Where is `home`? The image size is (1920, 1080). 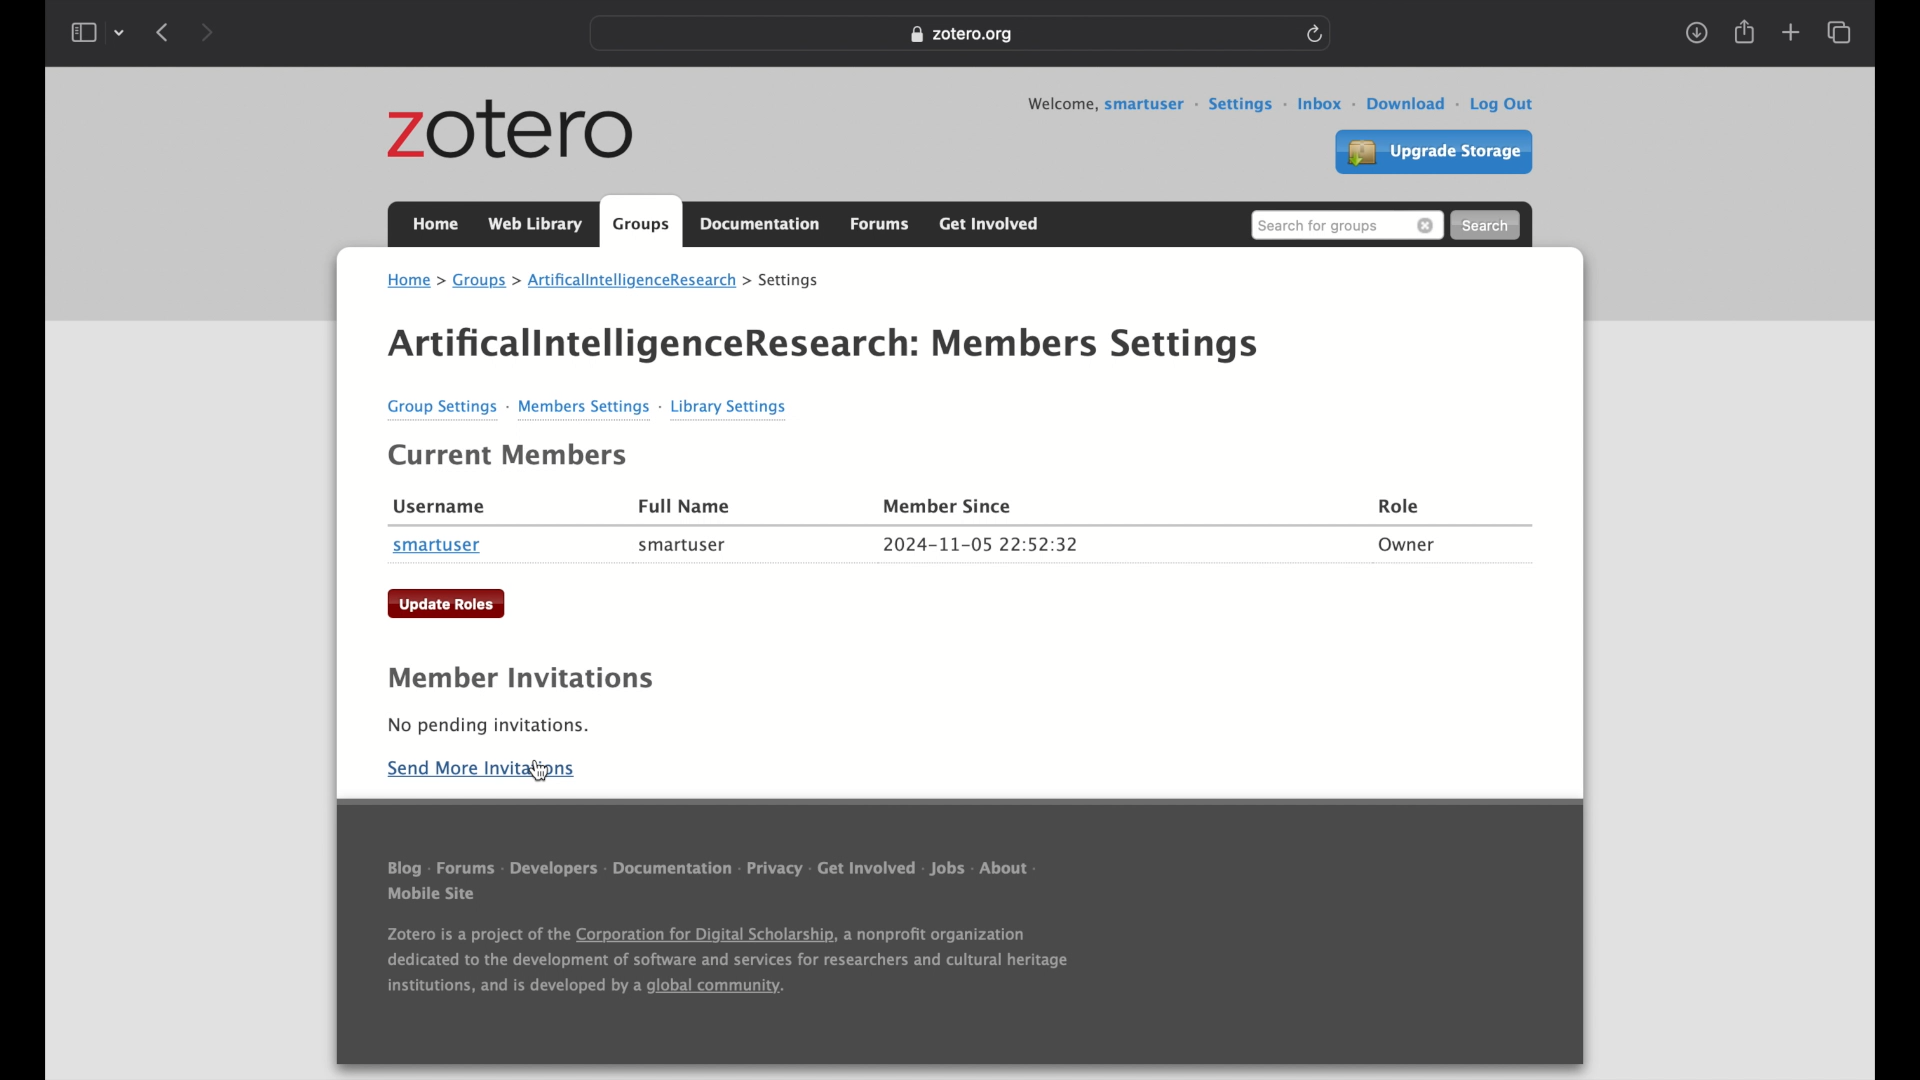
home is located at coordinates (435, 224).